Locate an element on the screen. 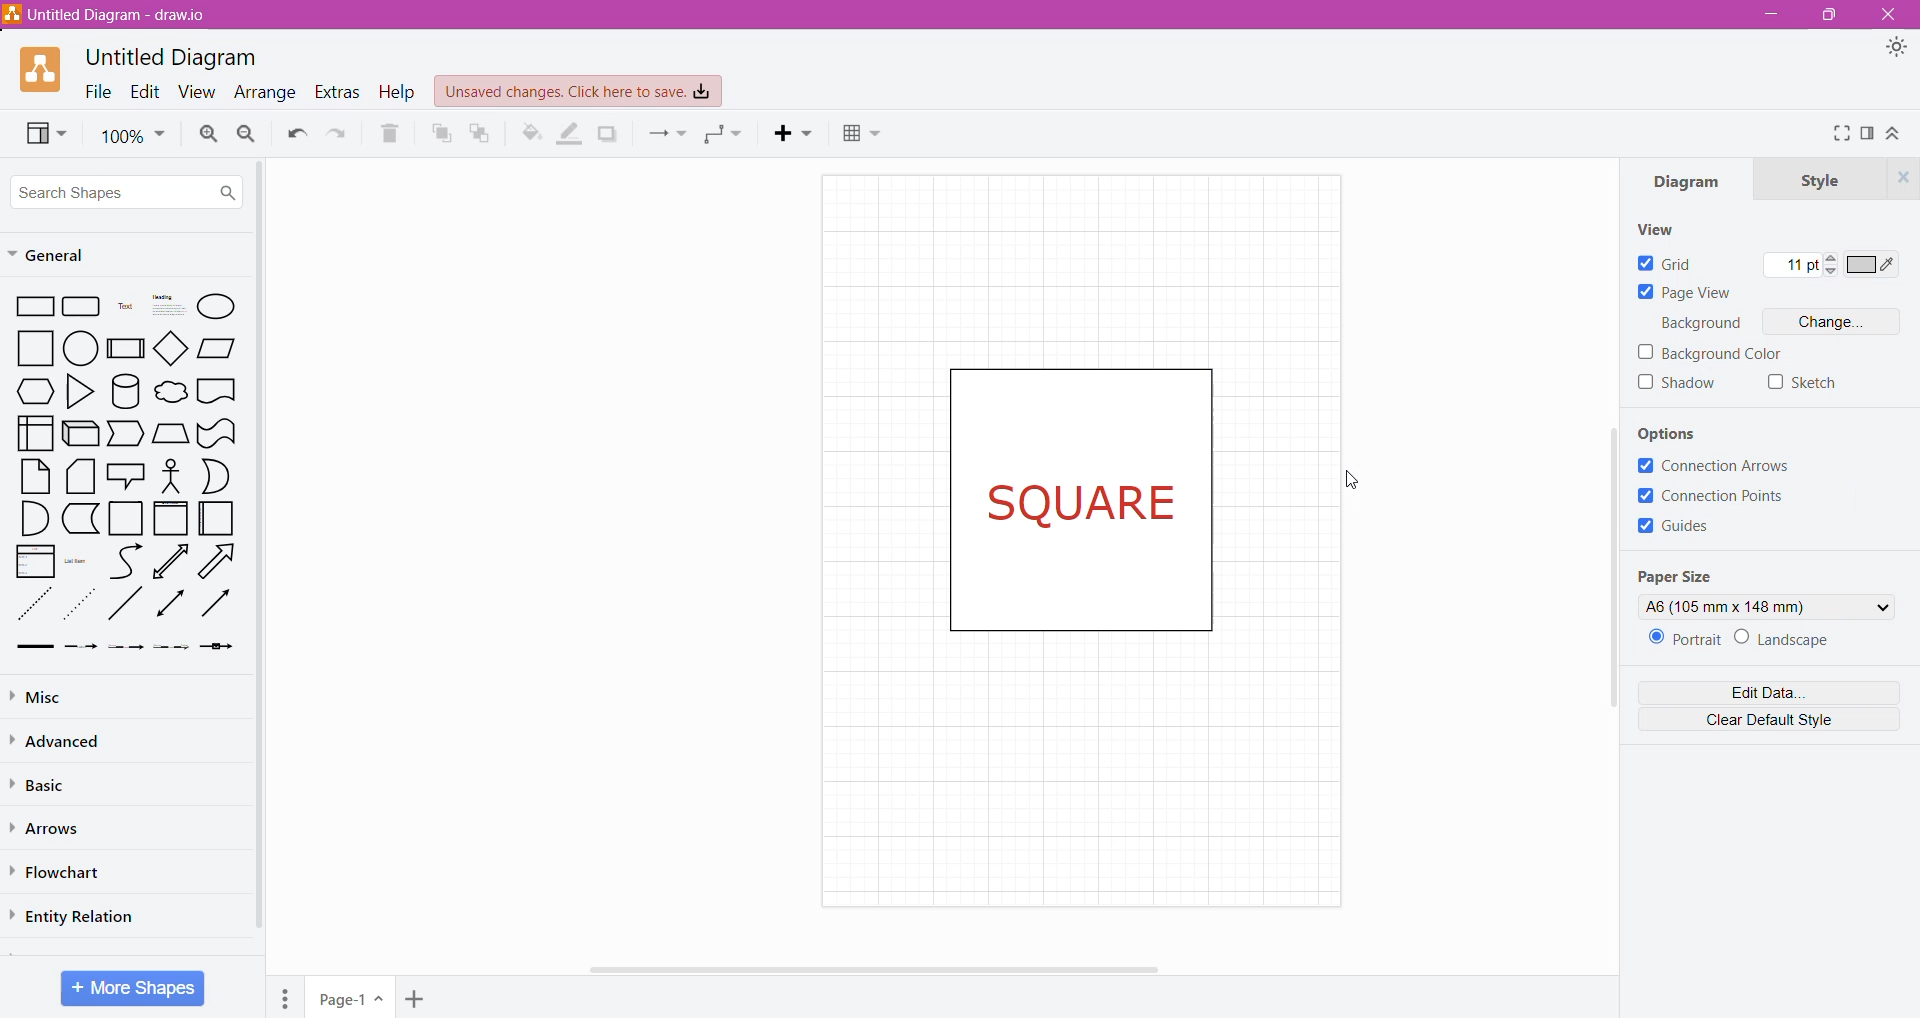 This screenshot has width=1920, height=1018. Help is located at coordinates (400, 91).